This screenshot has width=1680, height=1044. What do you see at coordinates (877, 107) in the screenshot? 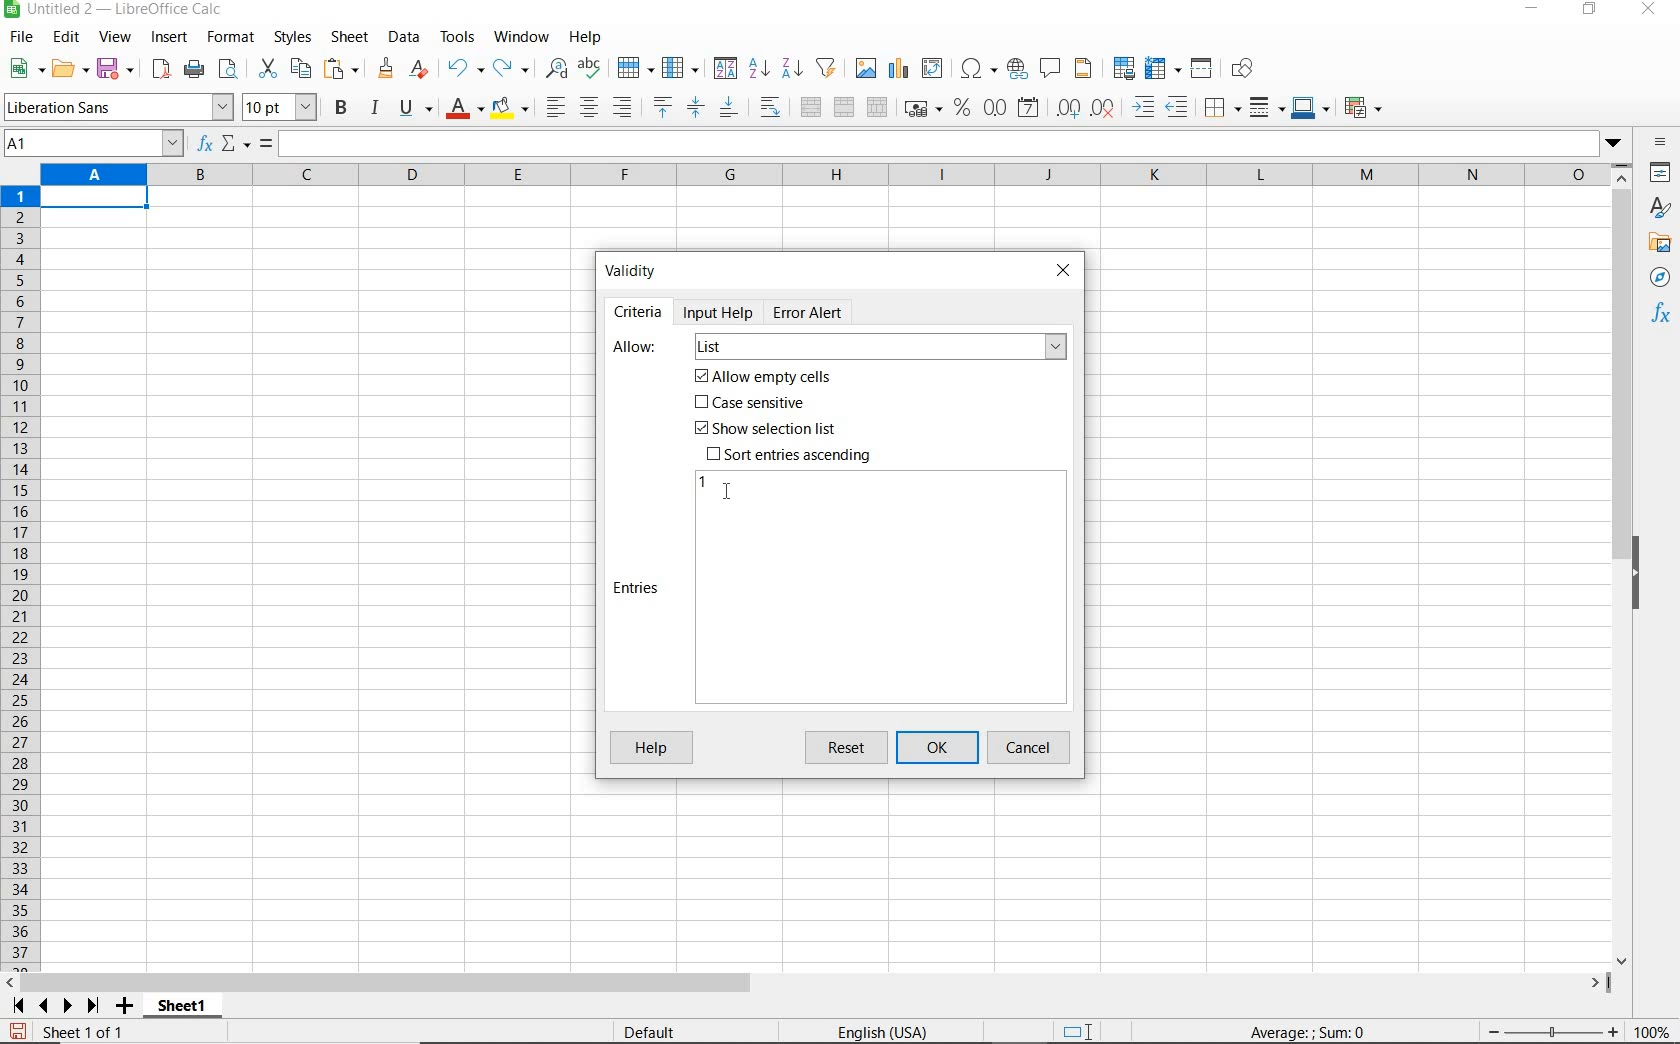
I see `unmerge cells` at bounding box center [877, 107].